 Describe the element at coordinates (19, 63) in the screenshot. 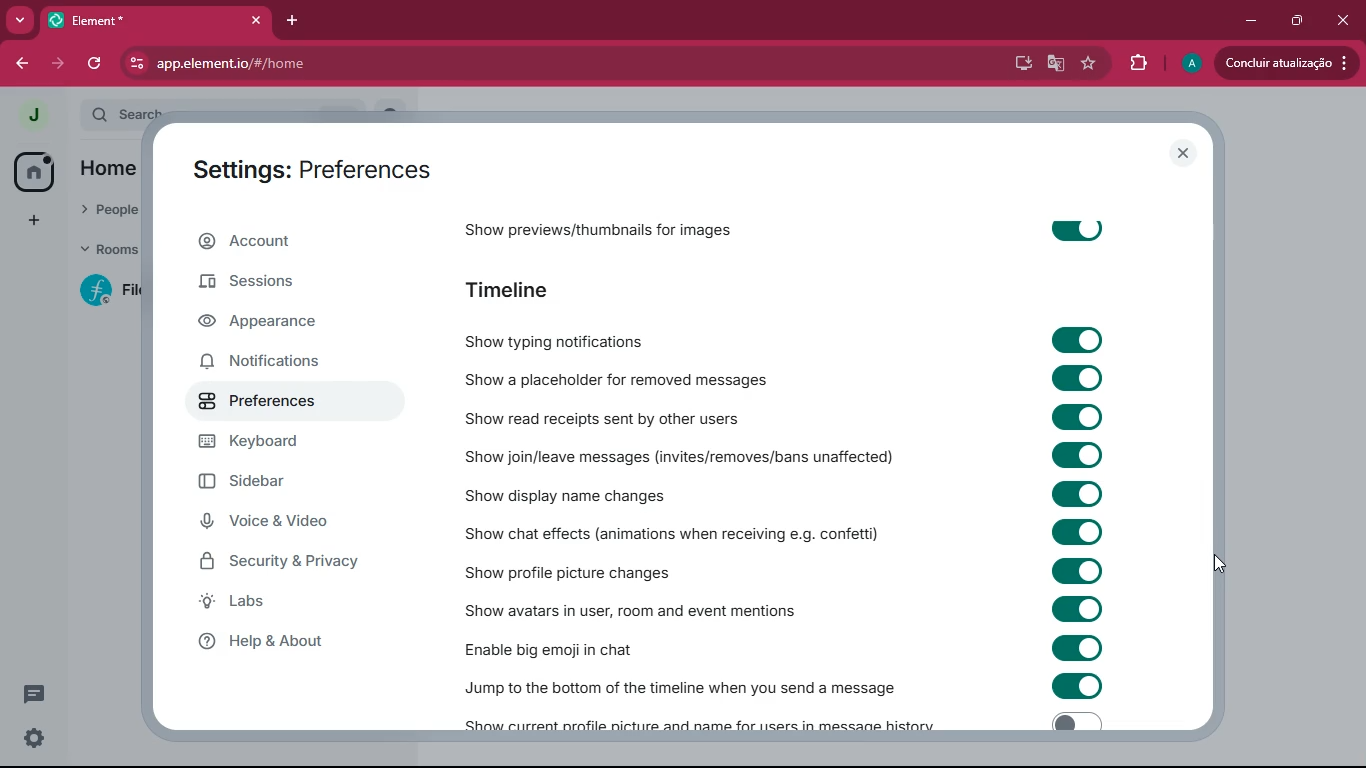

I see `back` at that location.